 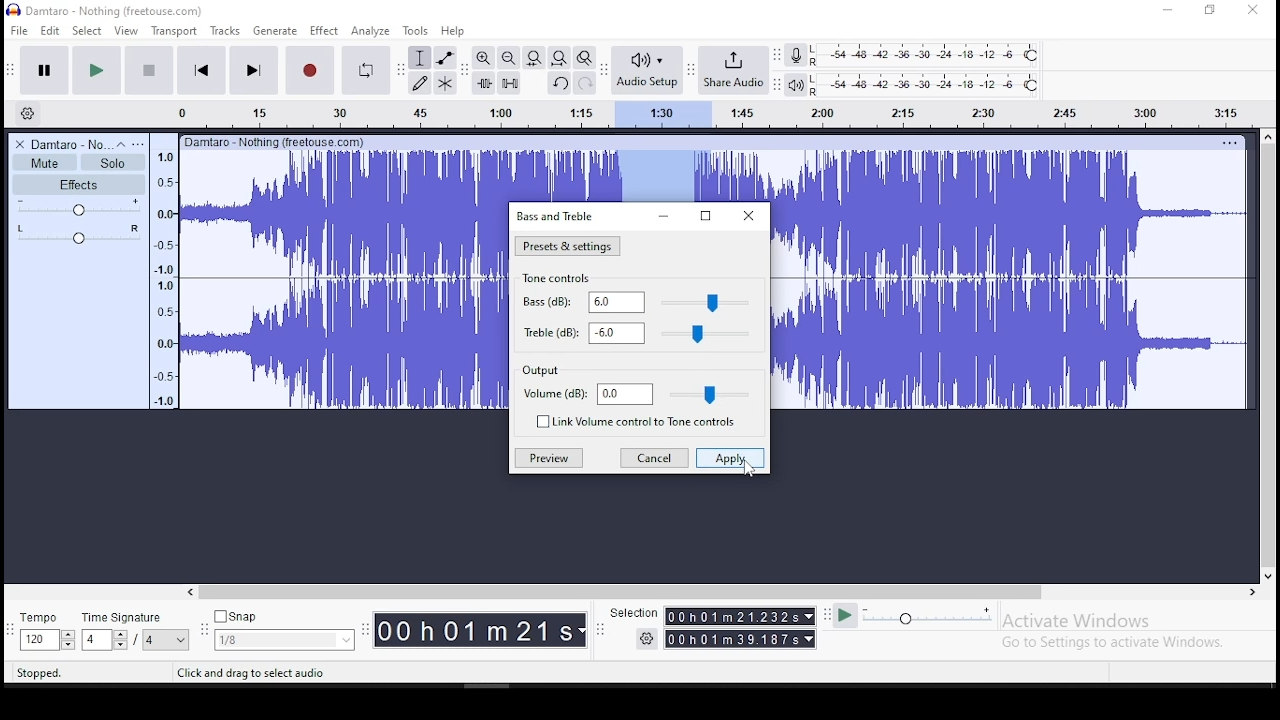 What do you see at coordinates (364, 71) in the screenshot?
I see `enable looping` at bounding box center [364, 71].